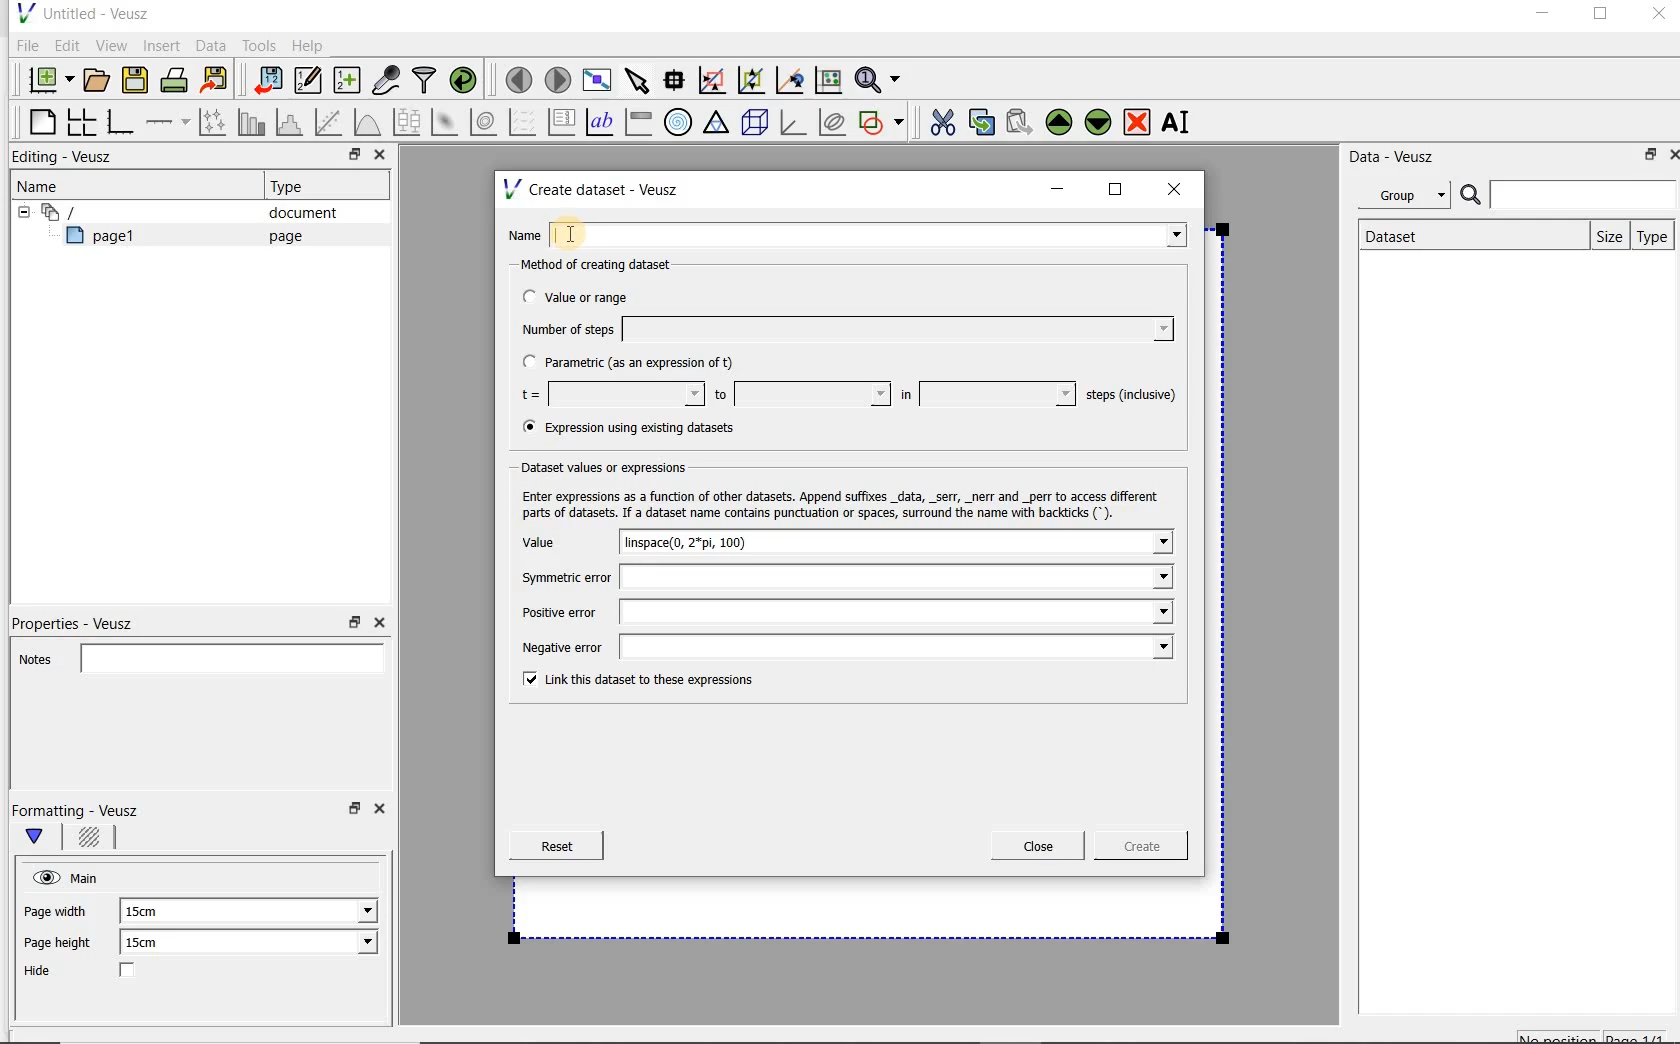  What do you see at coordinates (1022, 122) in the screenshot?
I see `Paste widget from the clipboard` at bounding box center [1022, 122].